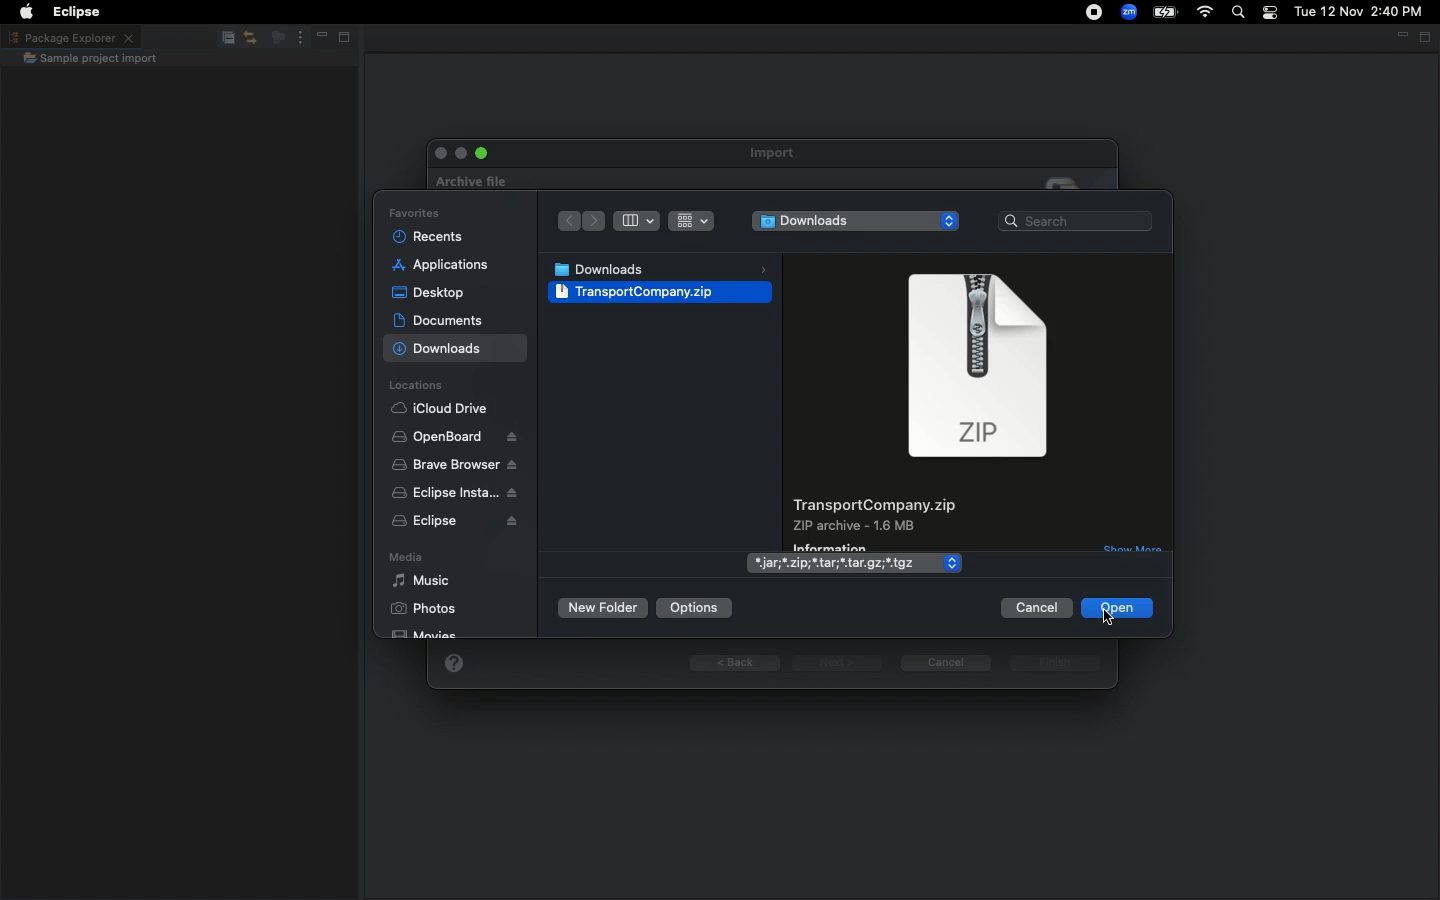  What do you see at coordinates (778, 153) in the screenshot?
I see `import` at bounding box center [778, 153].